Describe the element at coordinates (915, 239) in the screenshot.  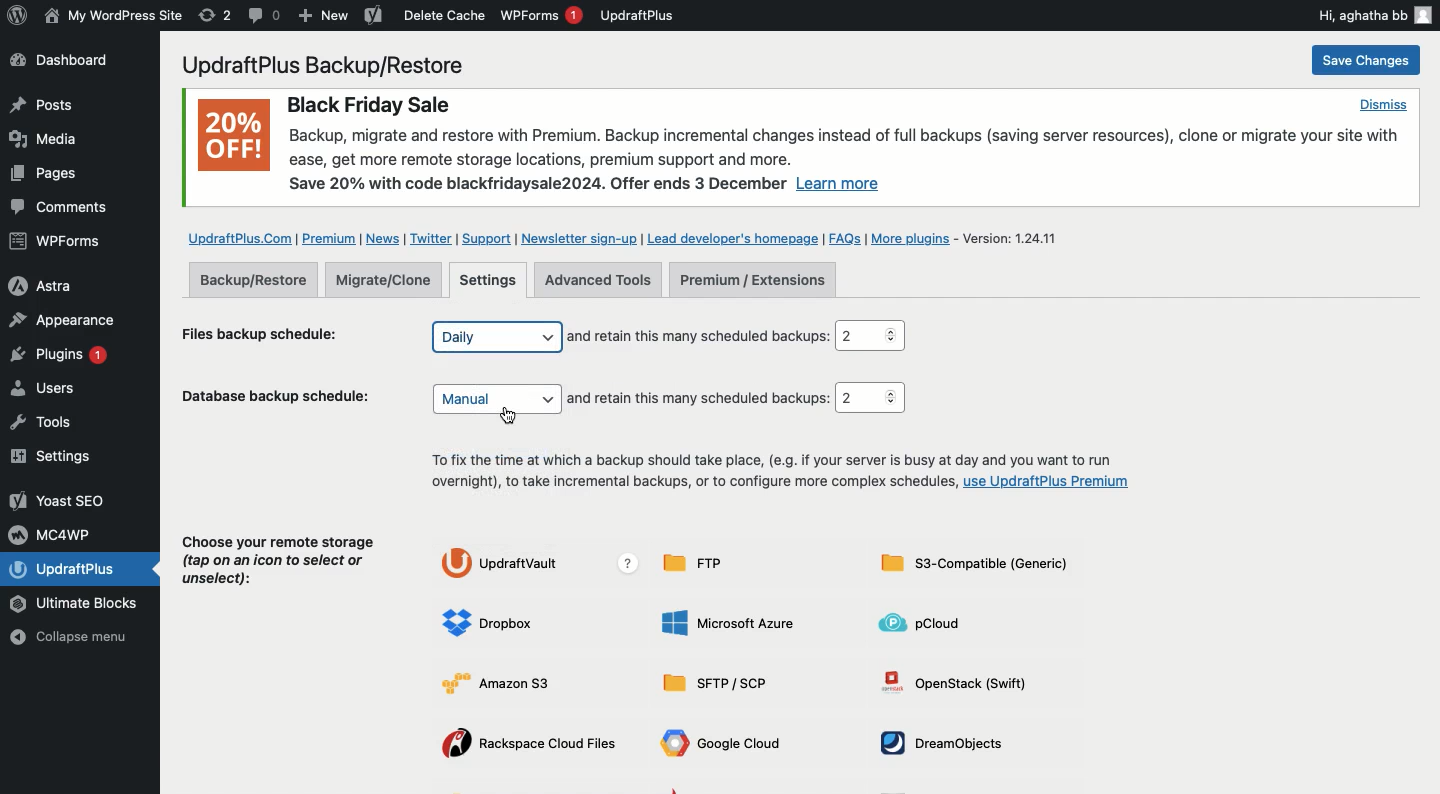
I see `More plugins` at that location.